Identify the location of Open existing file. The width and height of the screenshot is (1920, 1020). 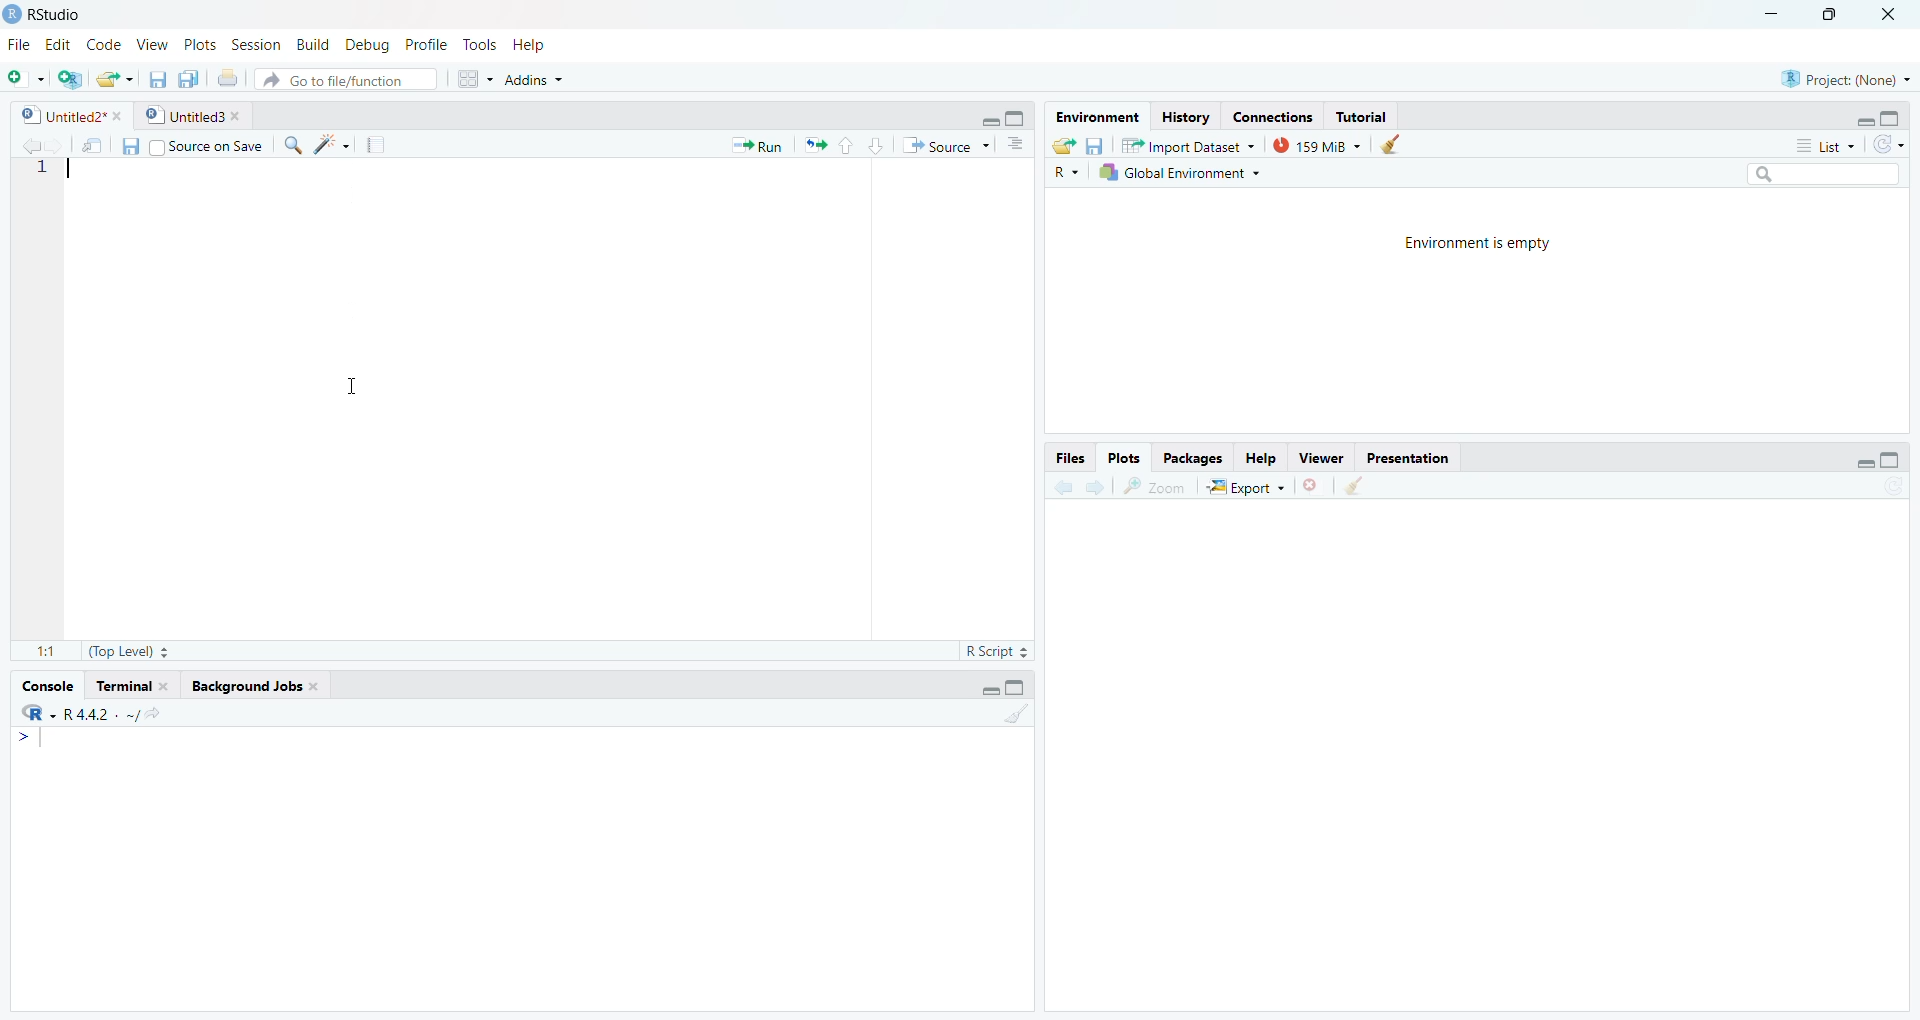
(116, 79).